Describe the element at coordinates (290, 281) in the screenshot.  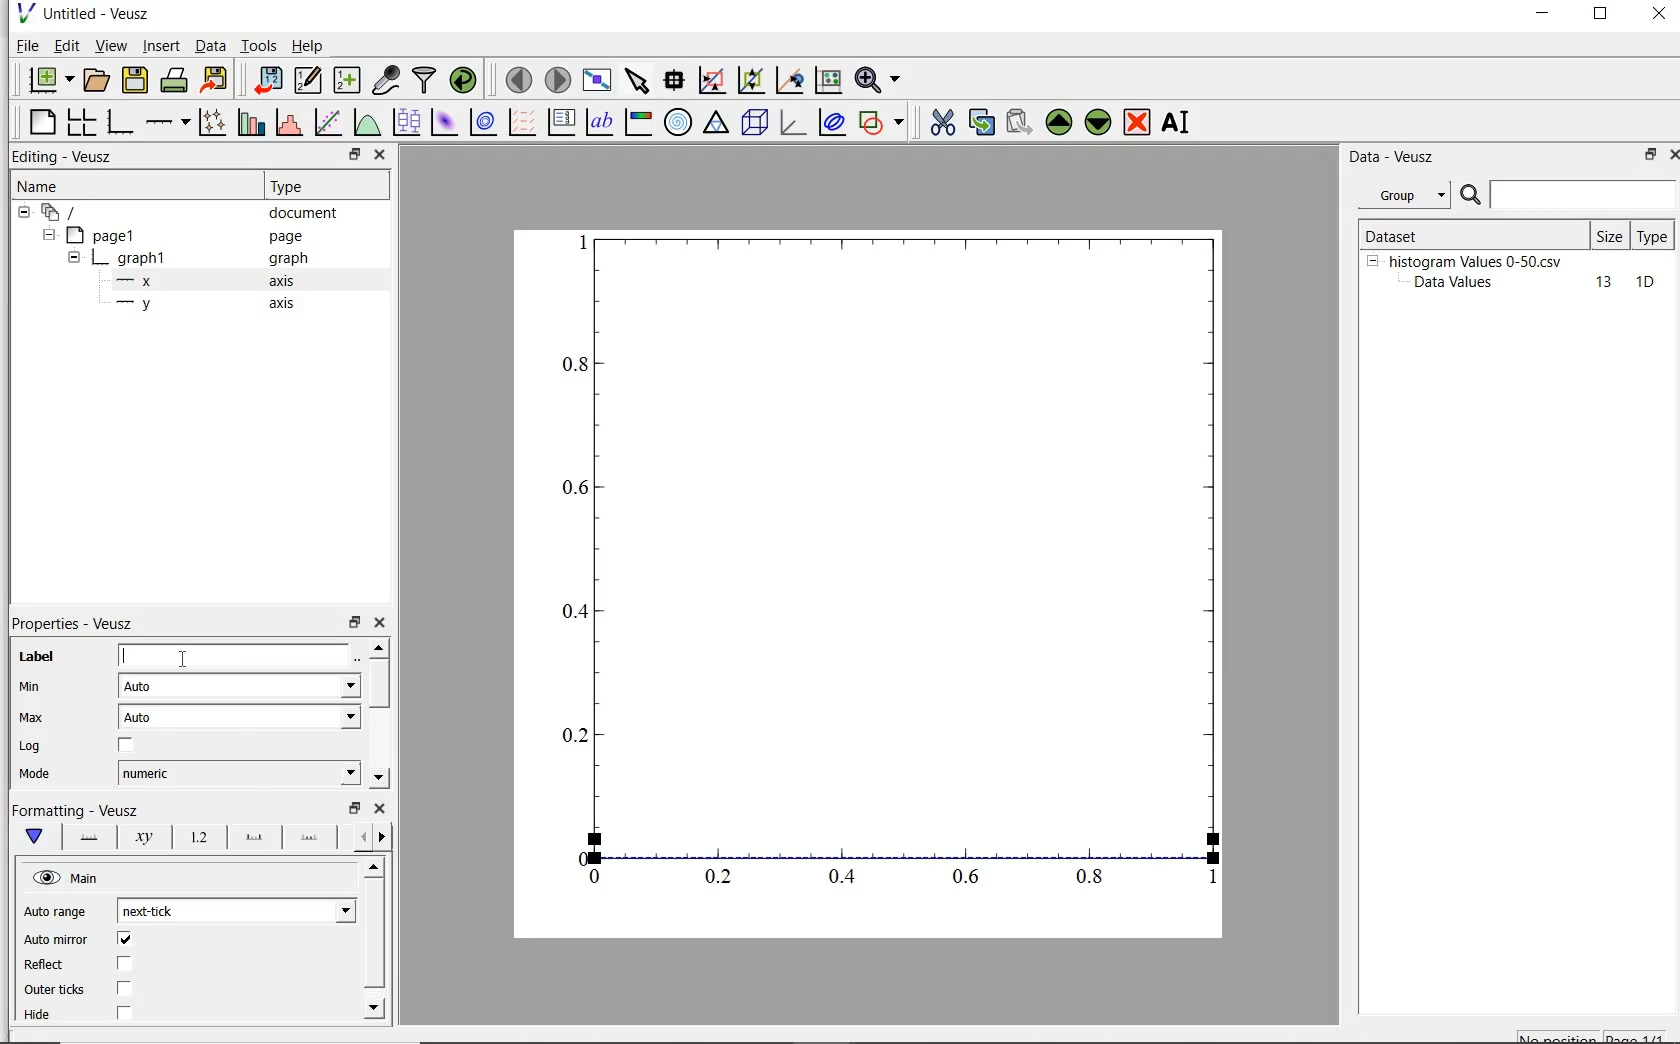
I see `axis` at that location.